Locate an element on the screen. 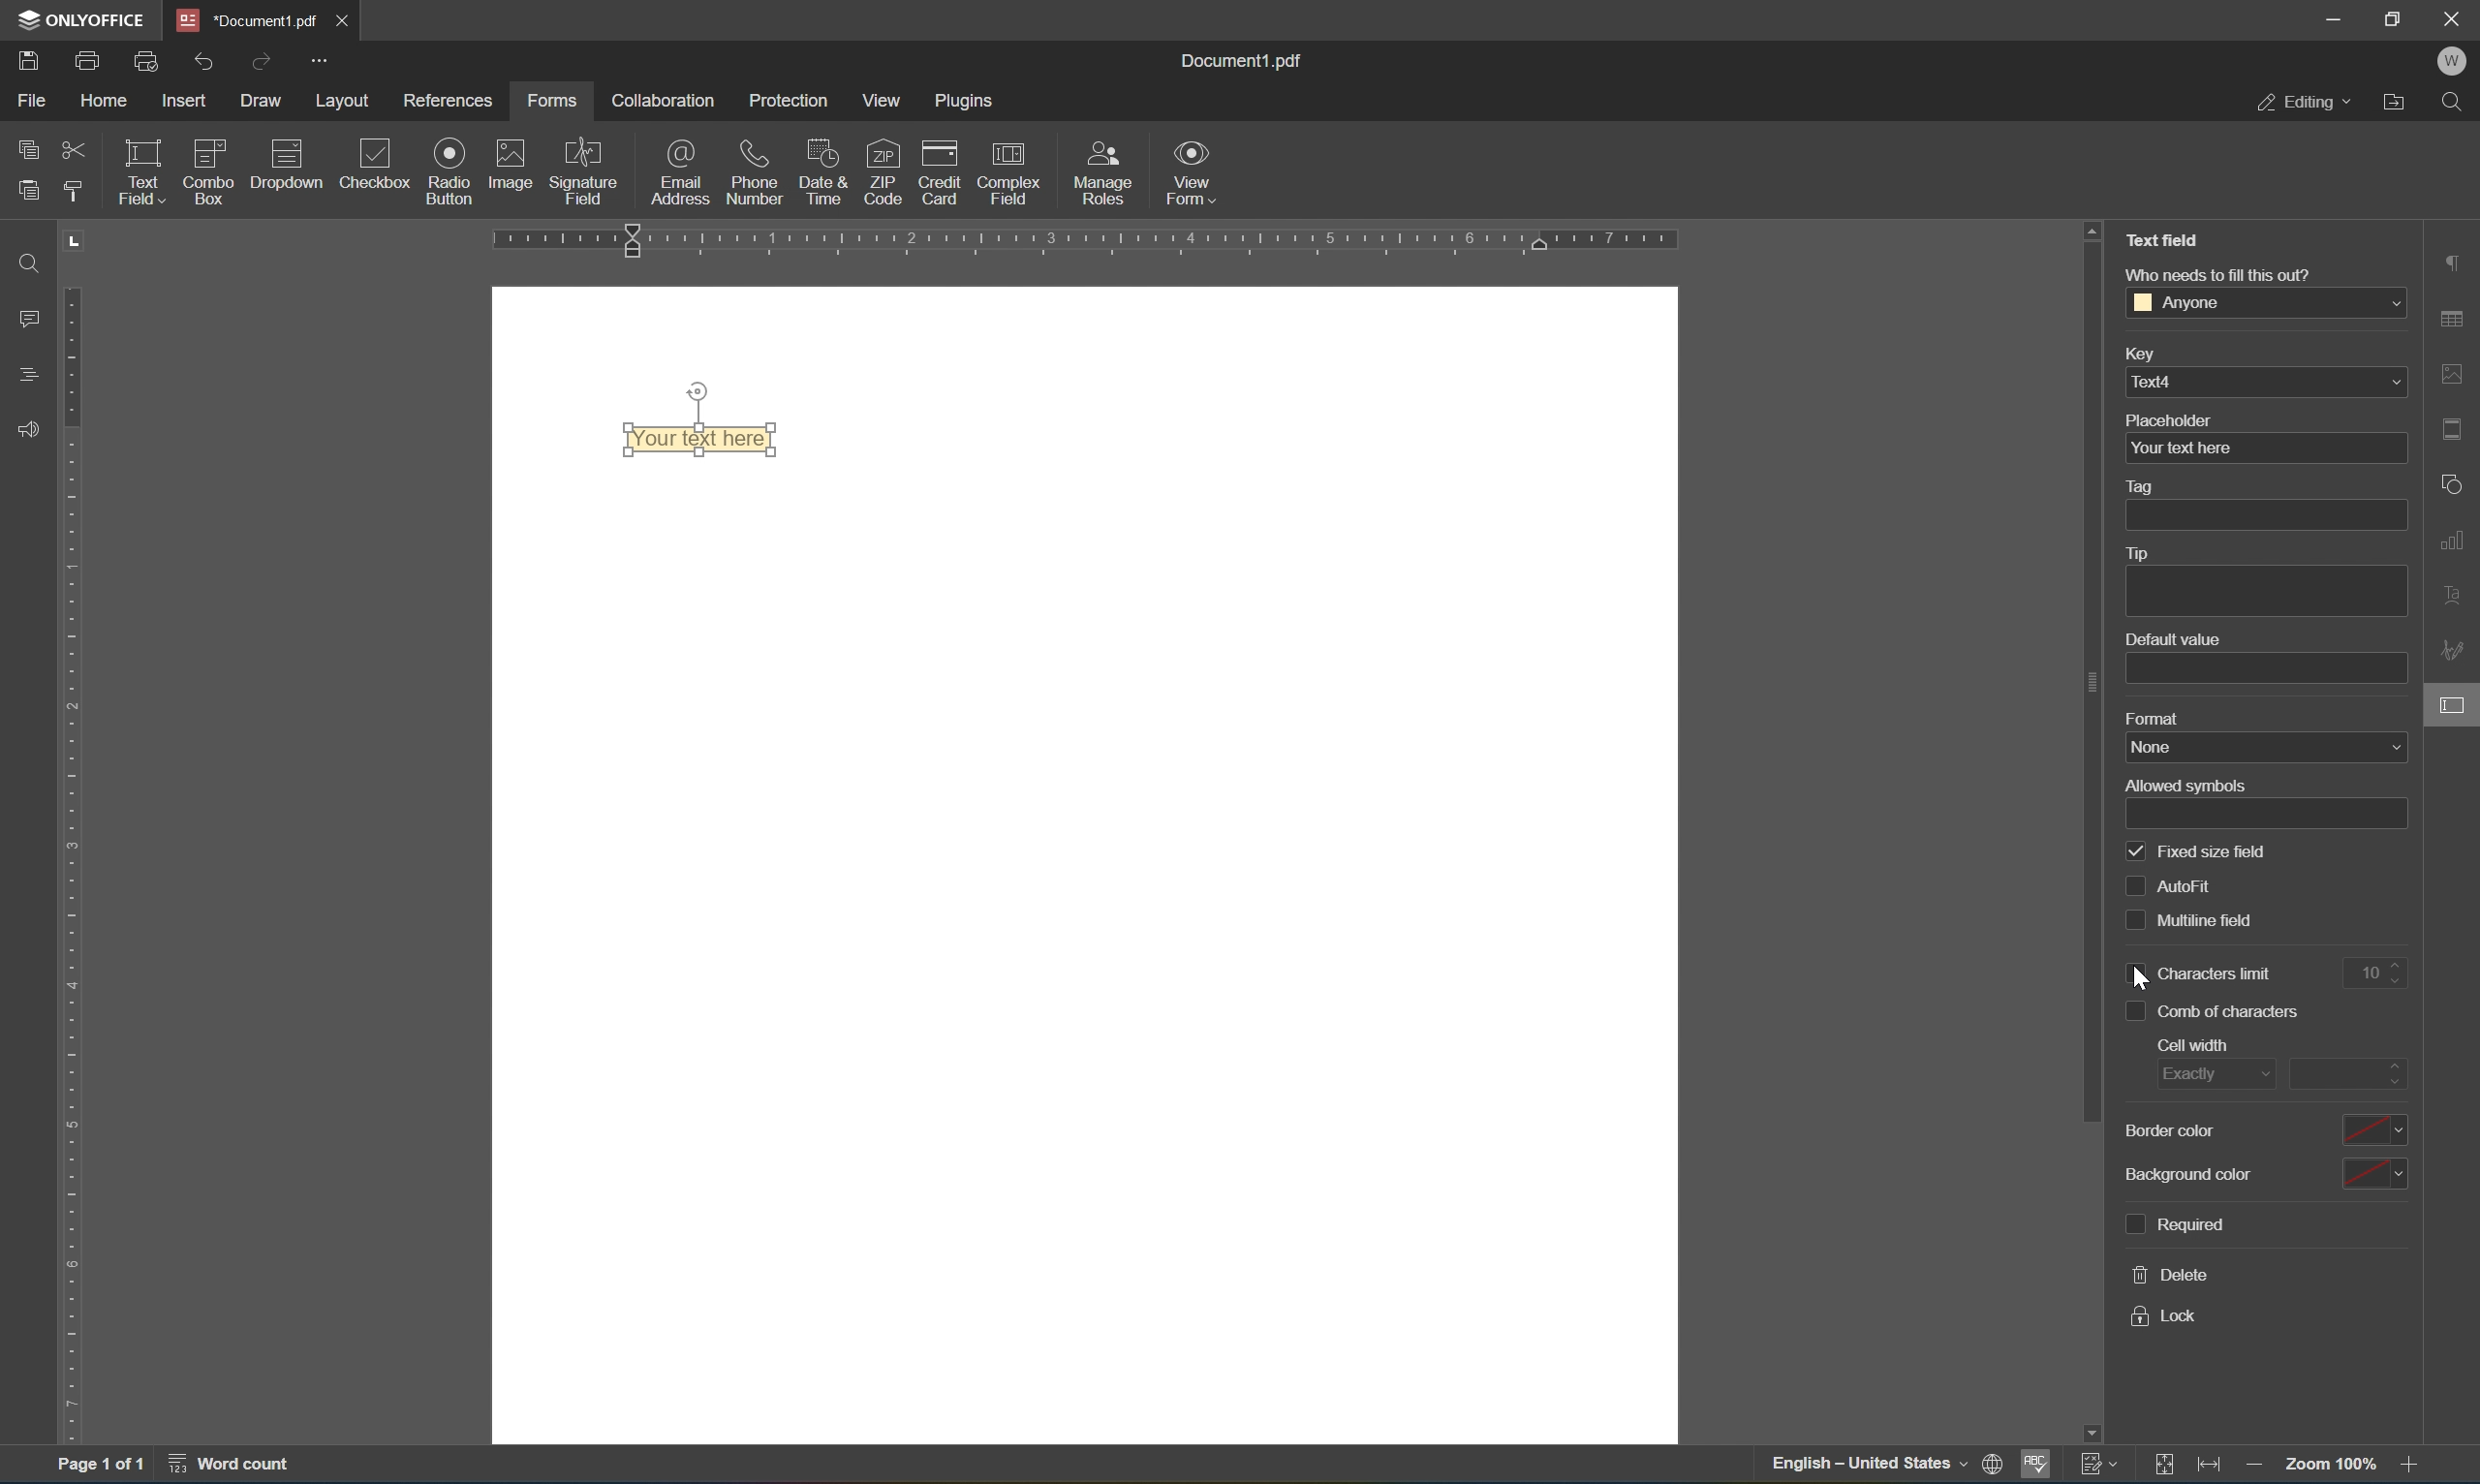 Image resolution: width=2480 pixels, height=1484 pixels. comb of characters is located at coordinates (2235, 1012).